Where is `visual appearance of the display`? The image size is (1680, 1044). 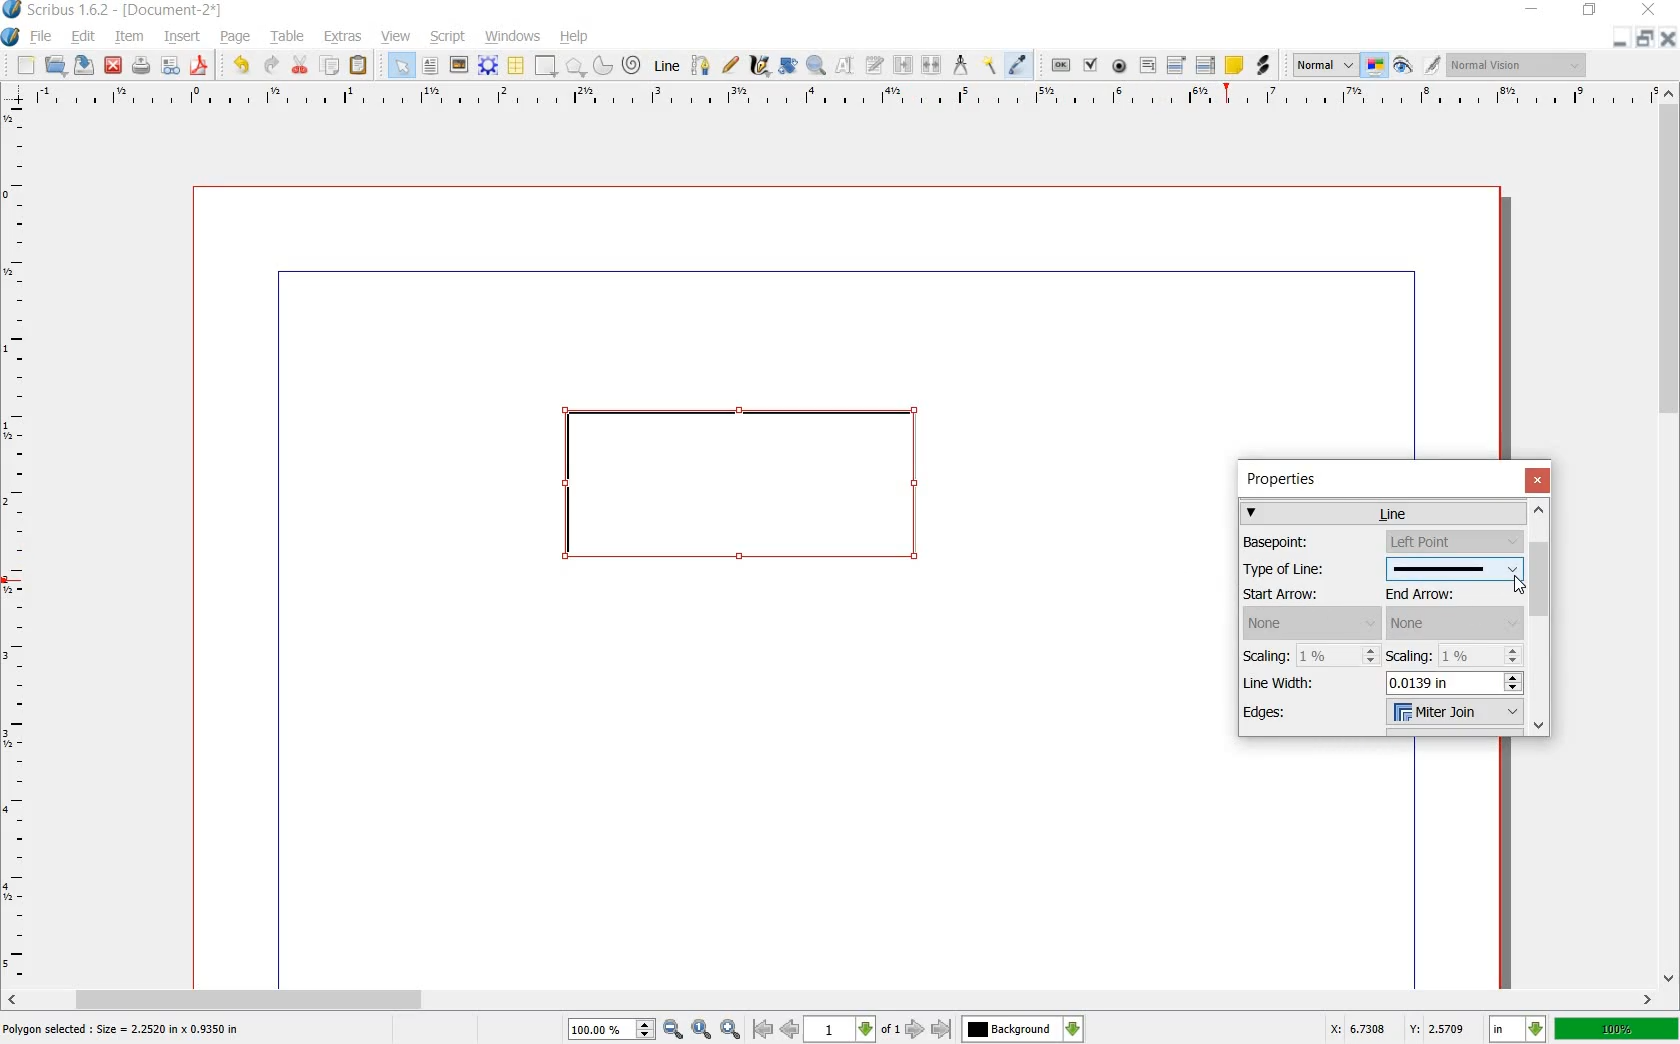 visual appearance of the display is located at coordinates (1515, 65).